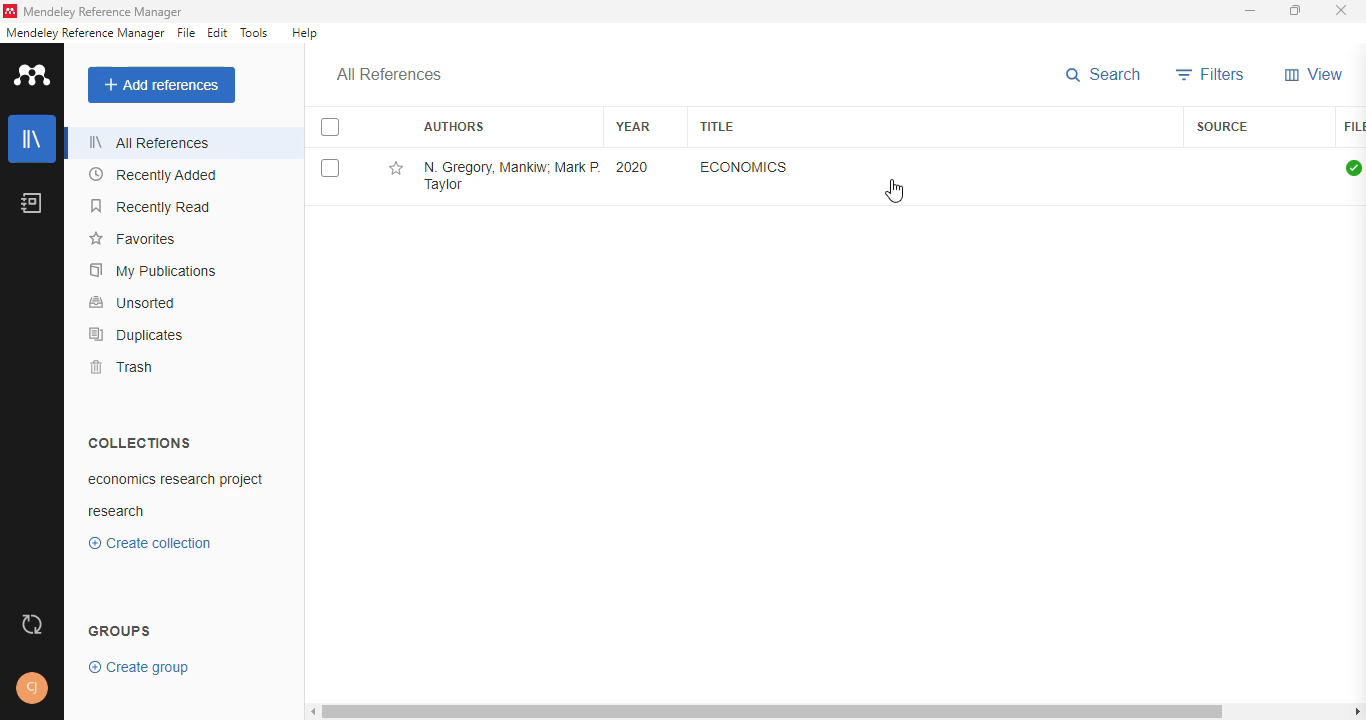 The width and height of the screenshot is (1366, 720). What do you see at coordinates (32, 74) in the screenshot?
I see `logo` at bounding box center [32, 74].